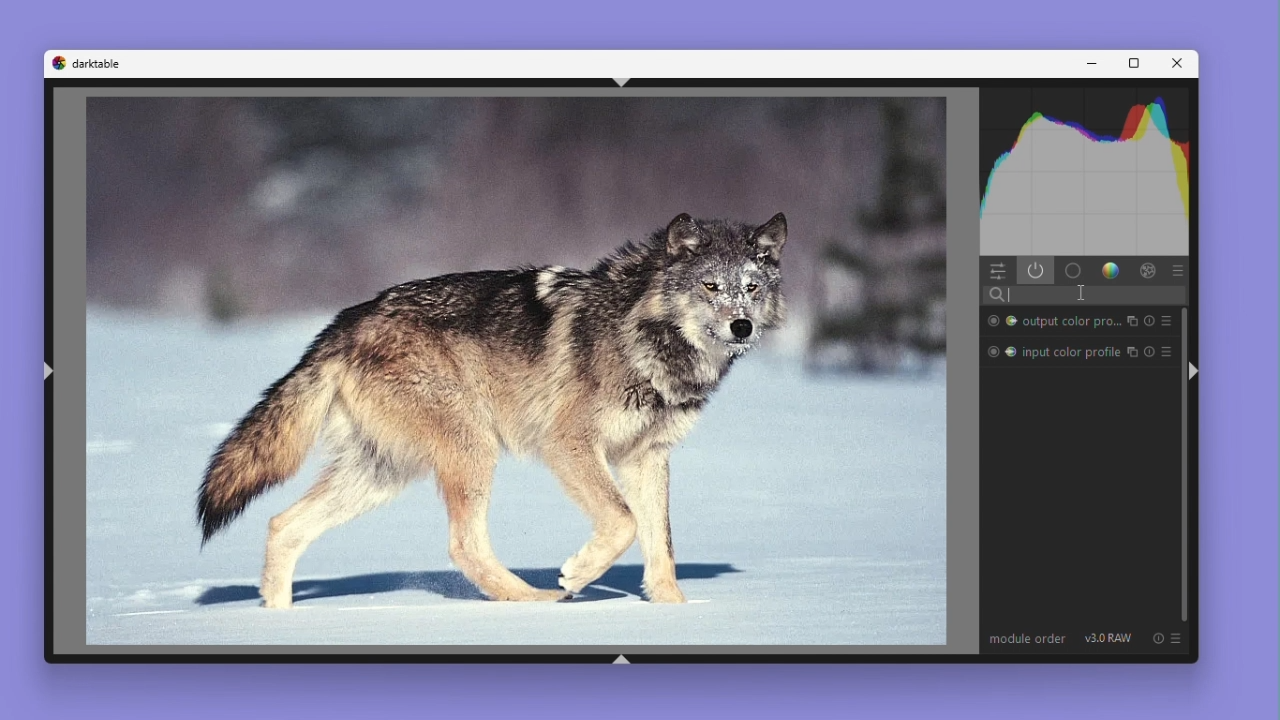 This screenshot has height=720, width=1280. What do you see at coordinates (56, 62) in the screenshot?
I see `Dark table logo` at bounding box center [56, 62].